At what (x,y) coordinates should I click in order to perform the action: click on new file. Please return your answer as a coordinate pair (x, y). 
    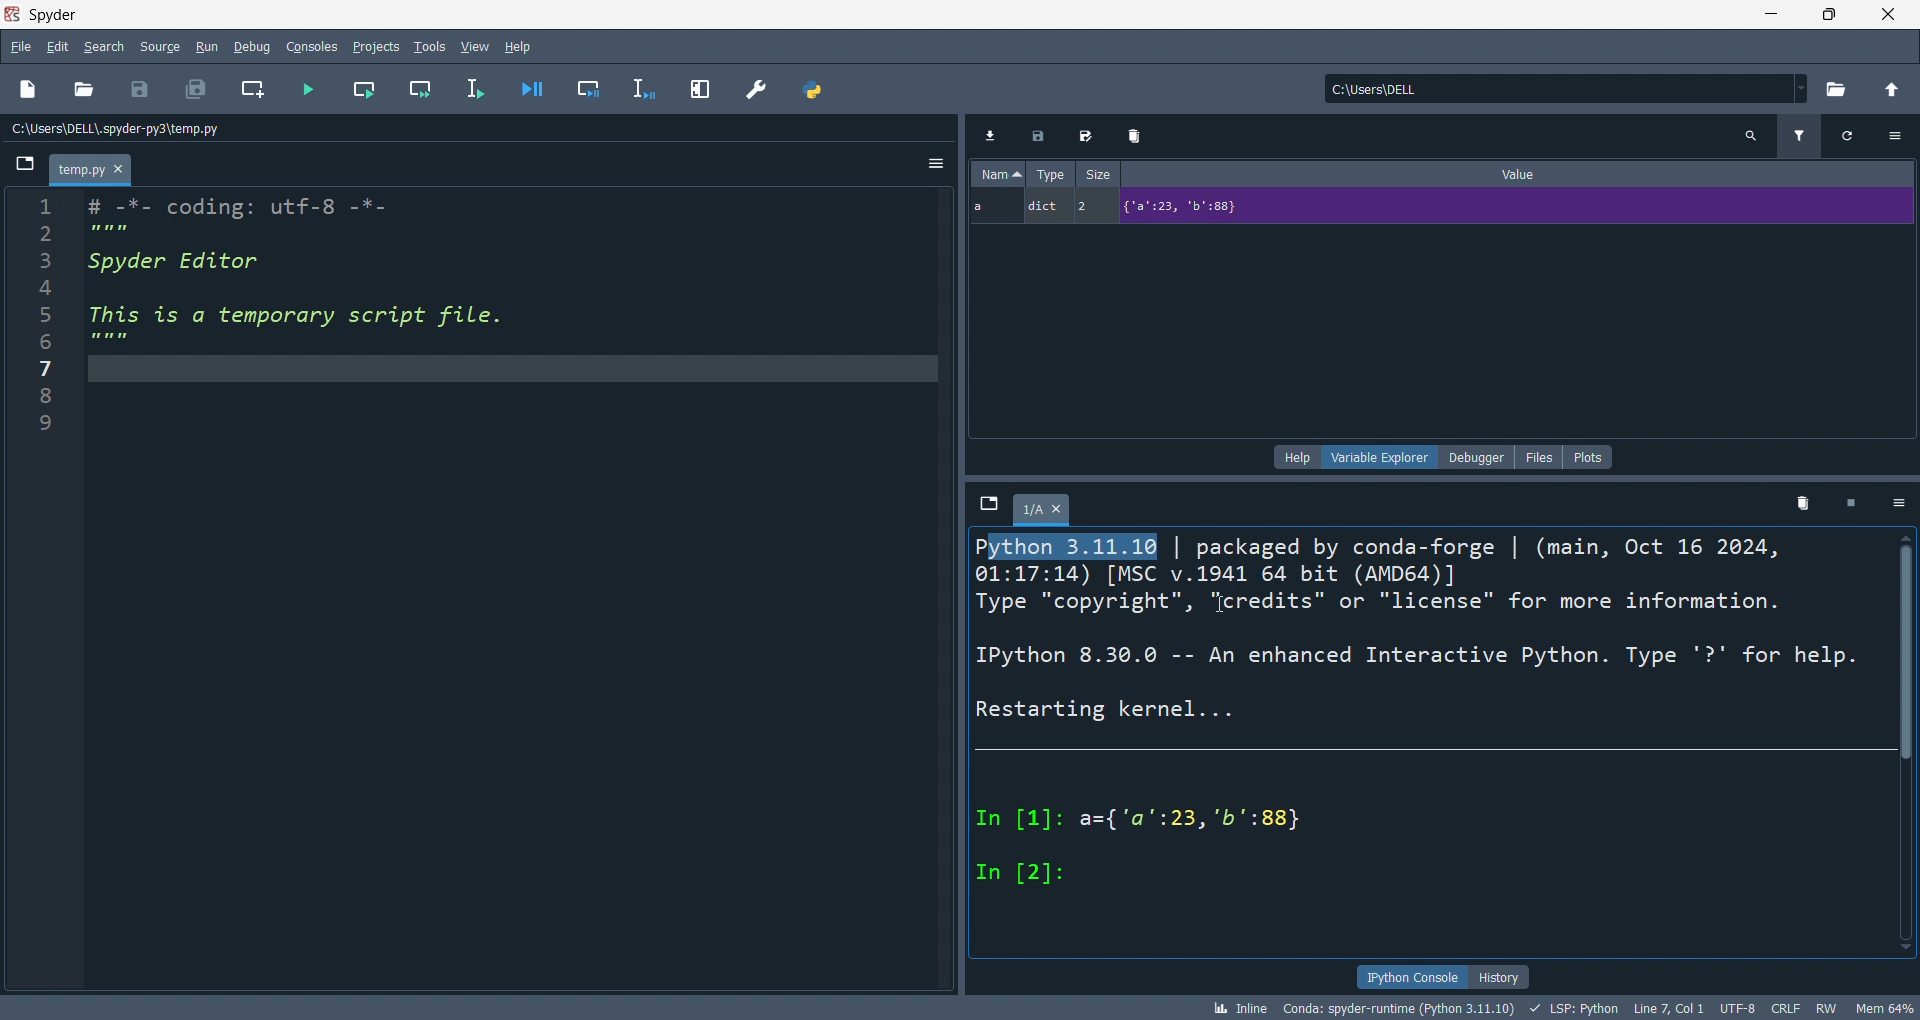
    Looking at the image, I should click on (29, 87).